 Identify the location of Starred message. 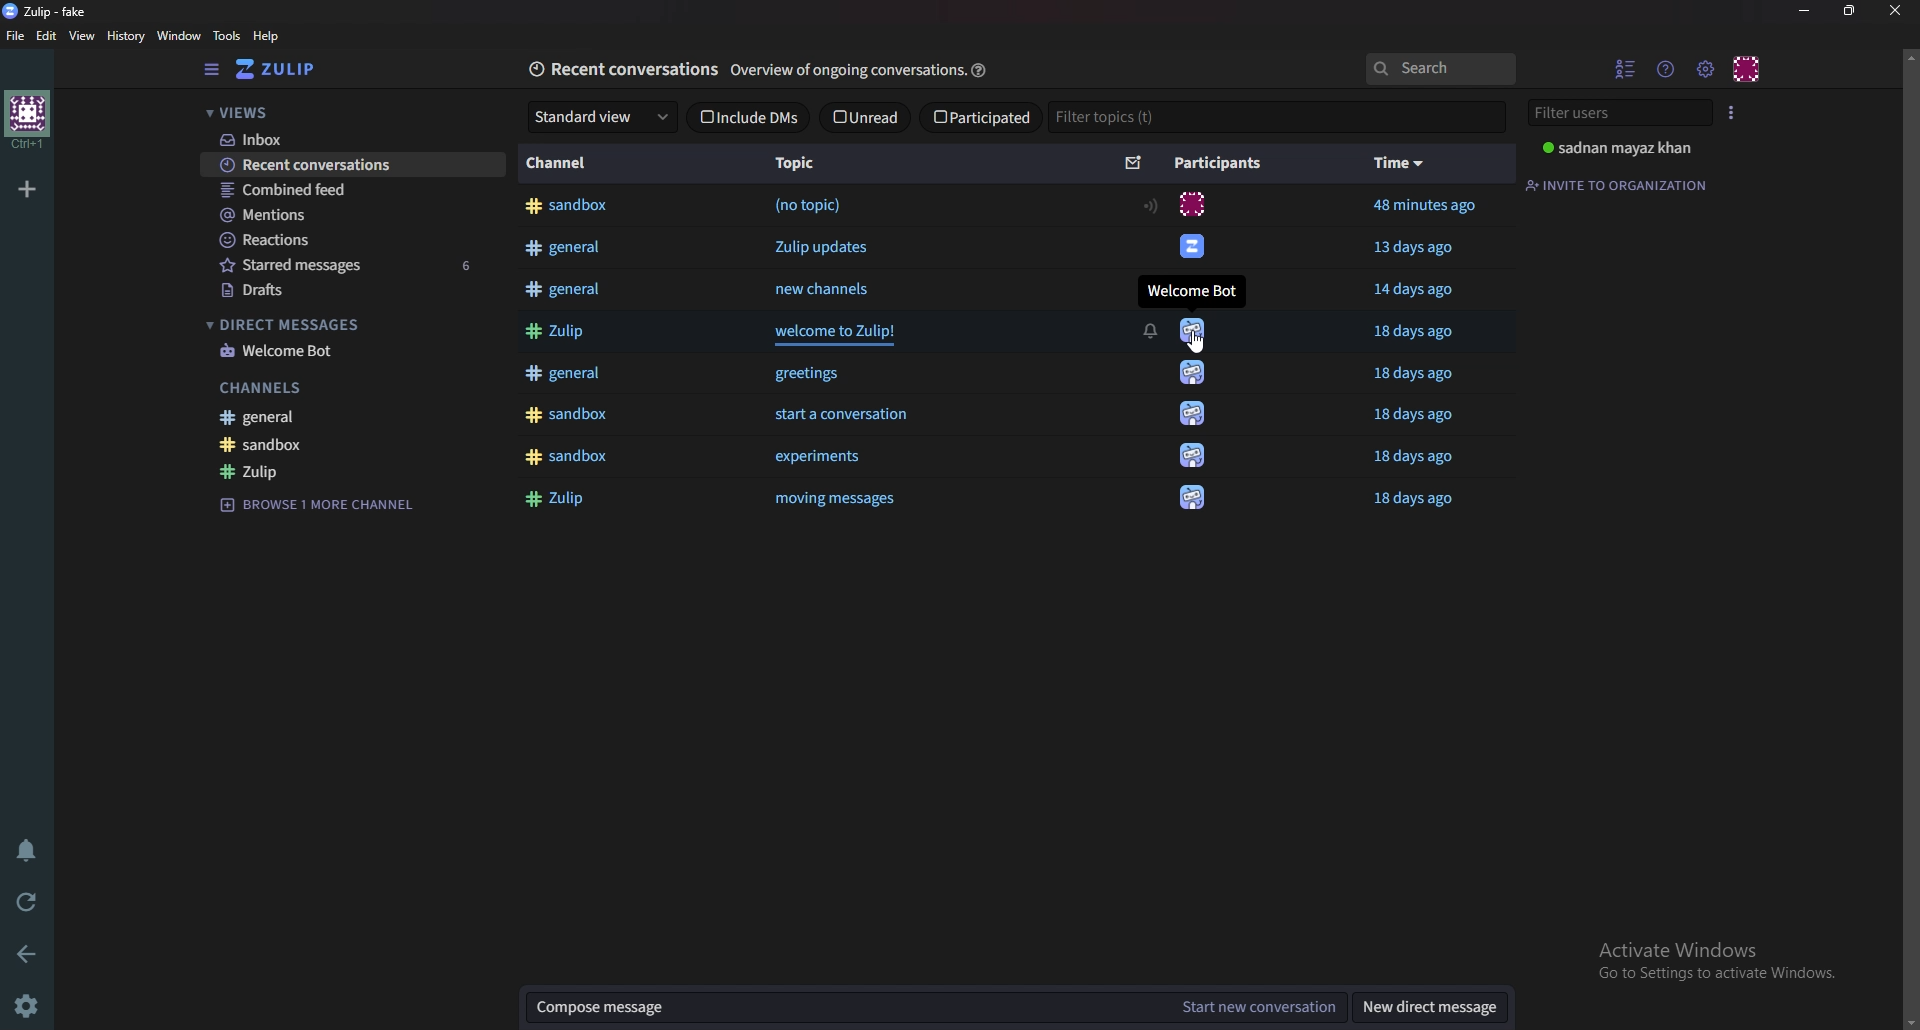
(352, 267).